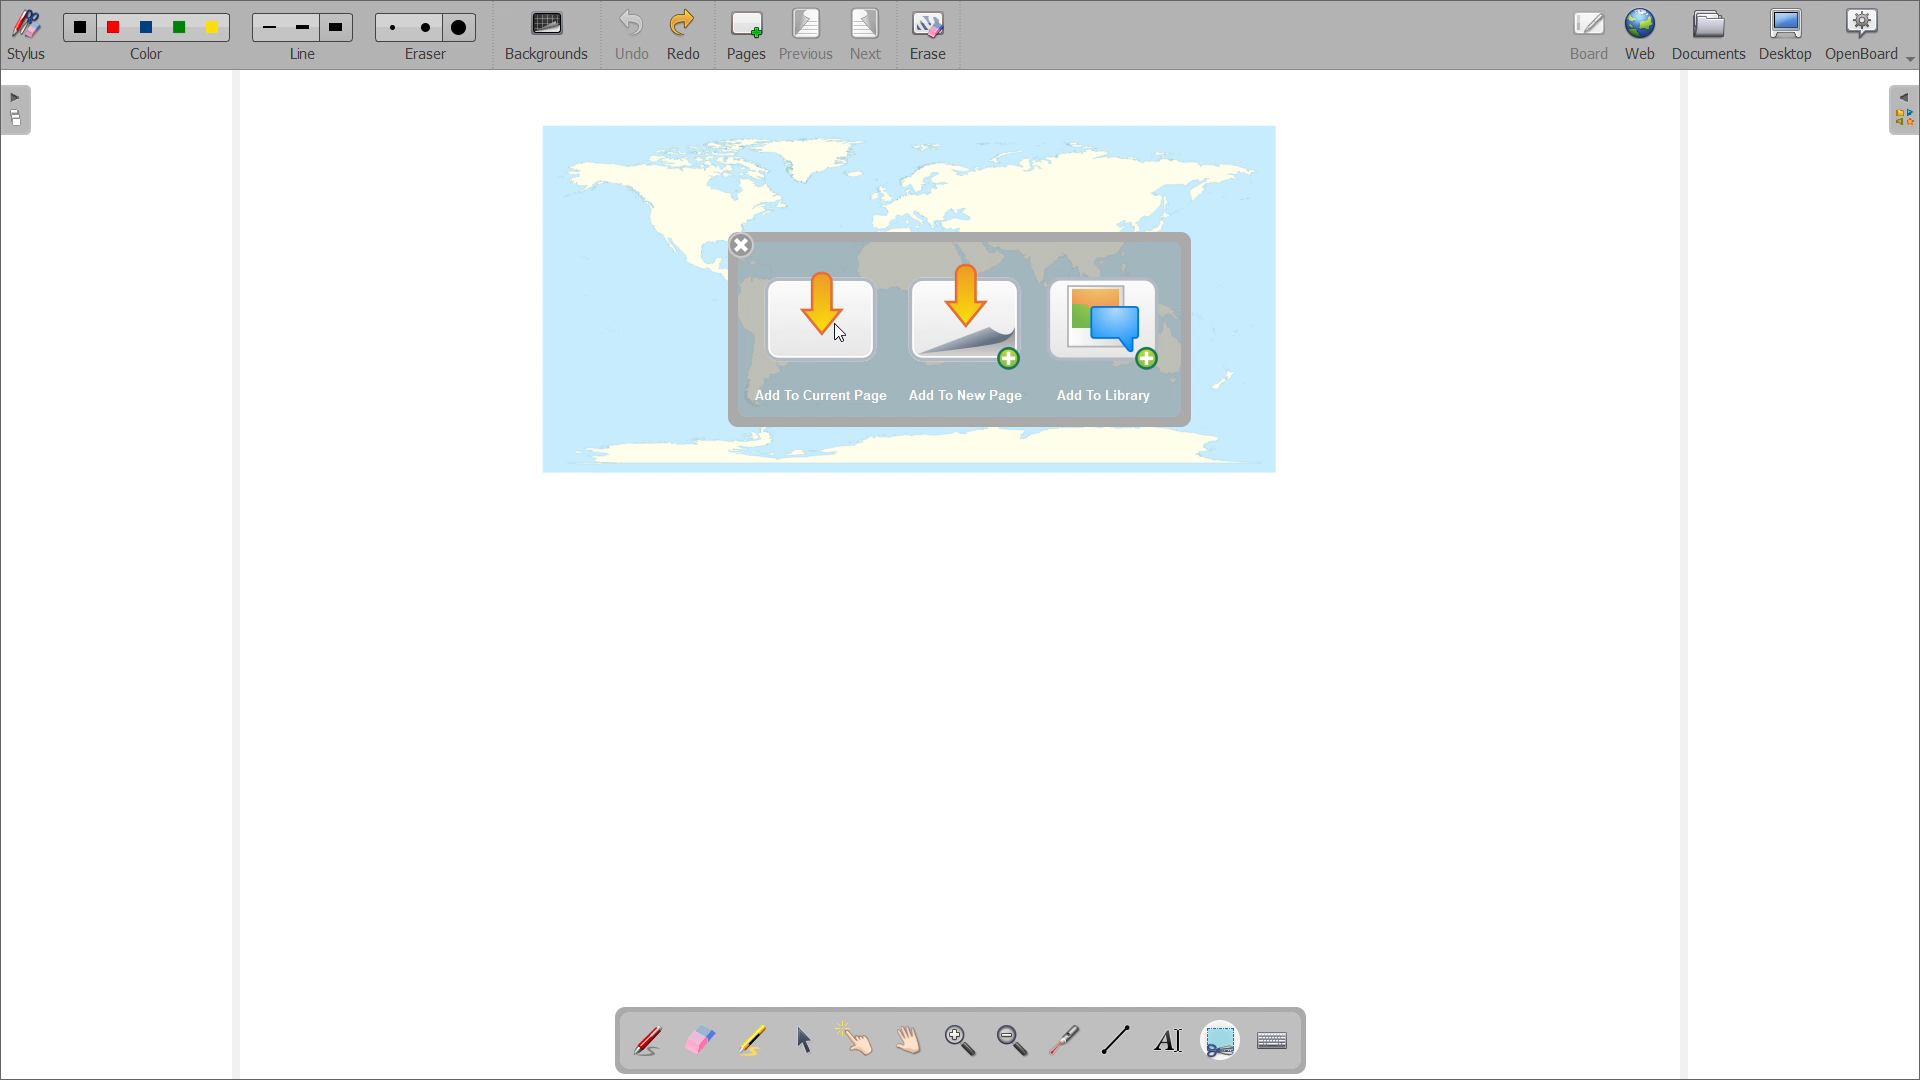 The image size is (1920, 1080). Describe the element at coordinates (646, 1038) in the screenshot. I see `add annotation` at that location.